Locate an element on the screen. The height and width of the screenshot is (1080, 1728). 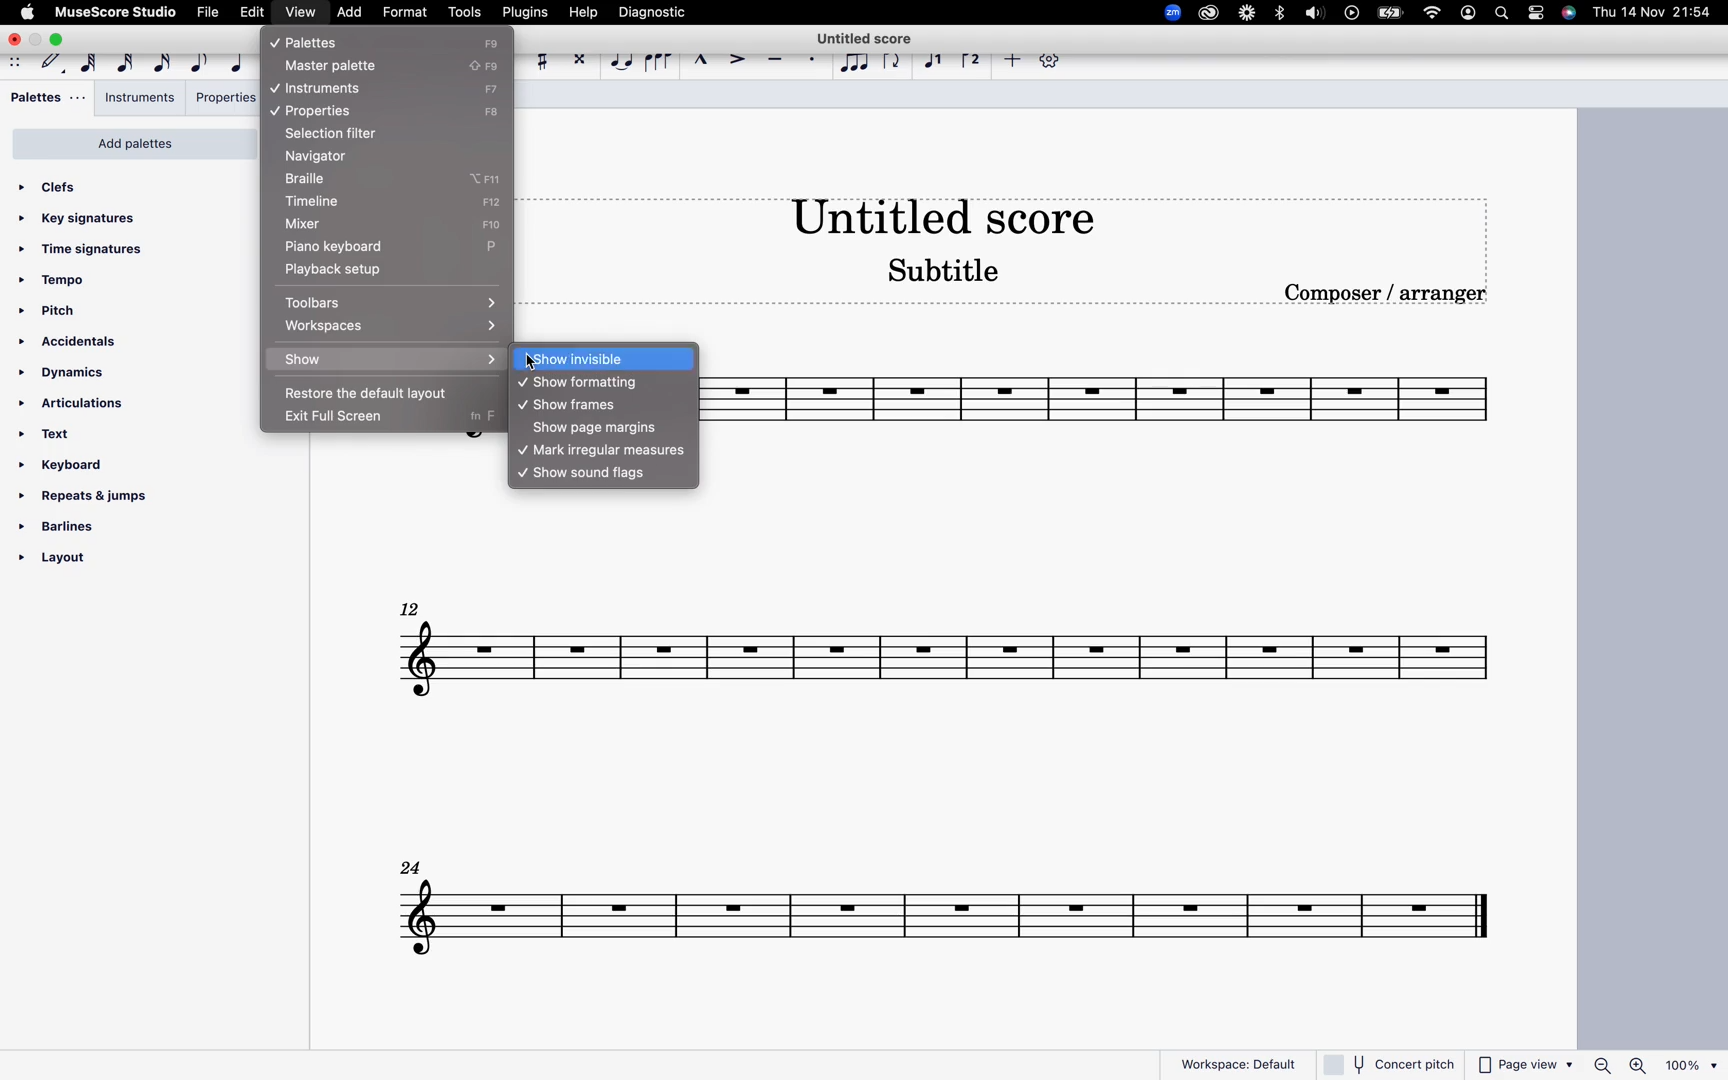
F9 is located at coordinates (493, 42).